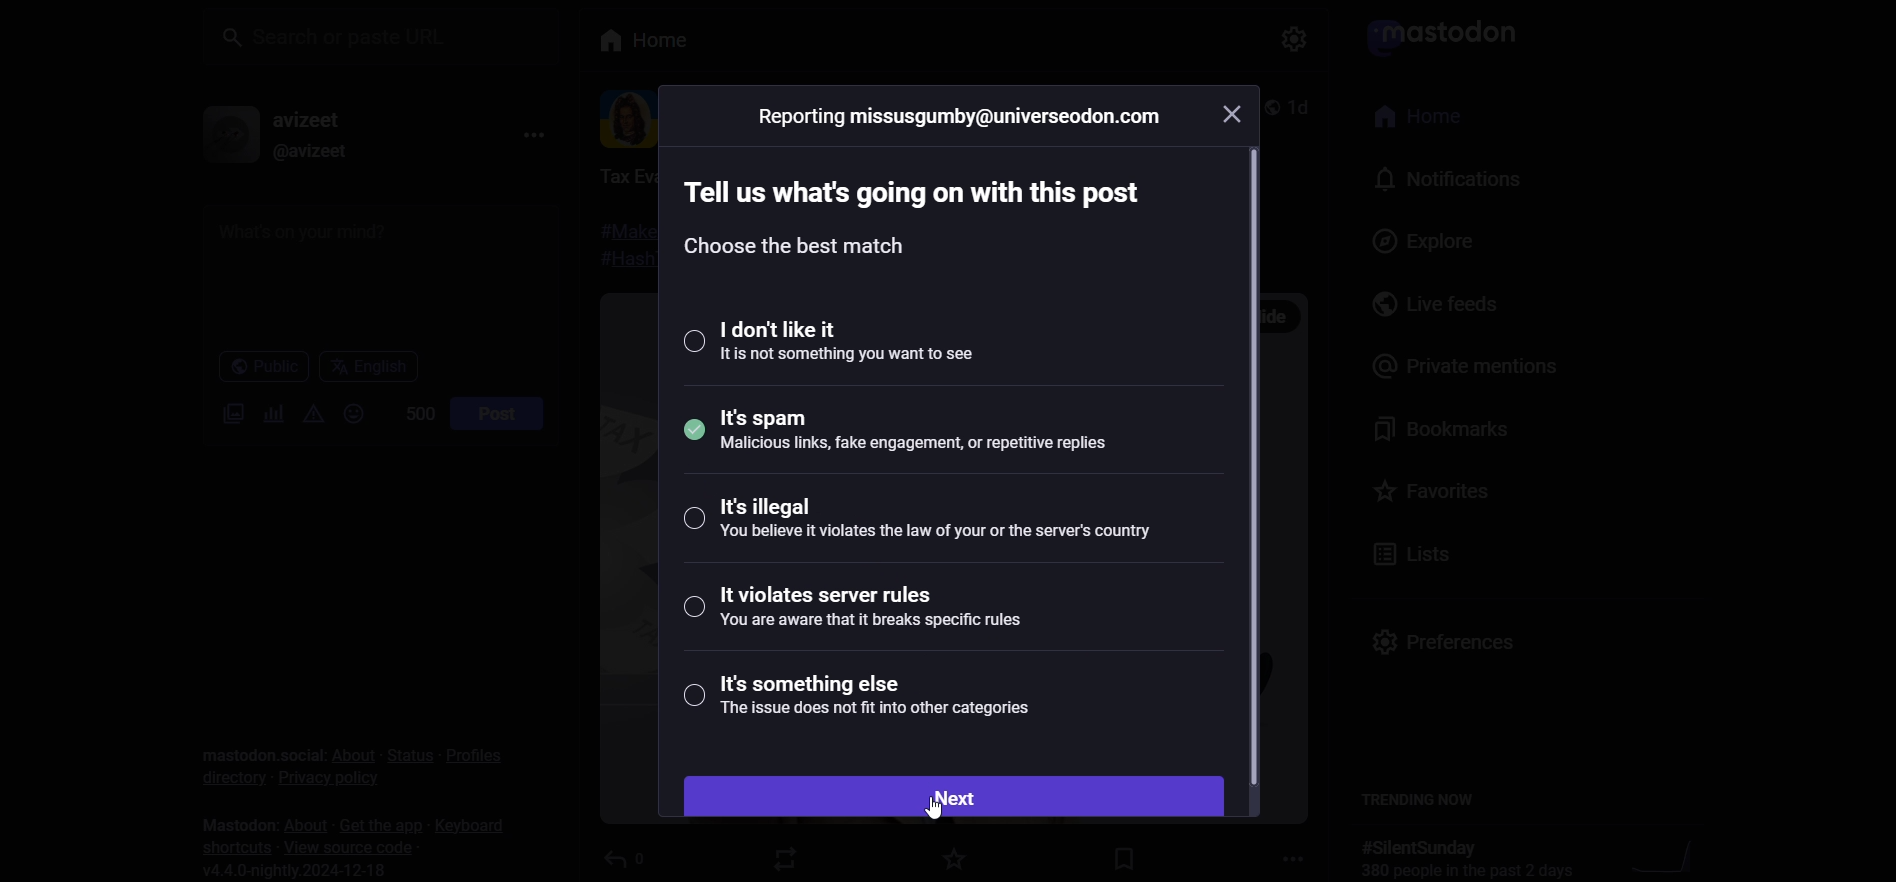 Image resolution: width=1896 pixels, height=882 pixels. Describe the element at coordinates (919, 224) in the screenshot. I see `instruction` at that location.